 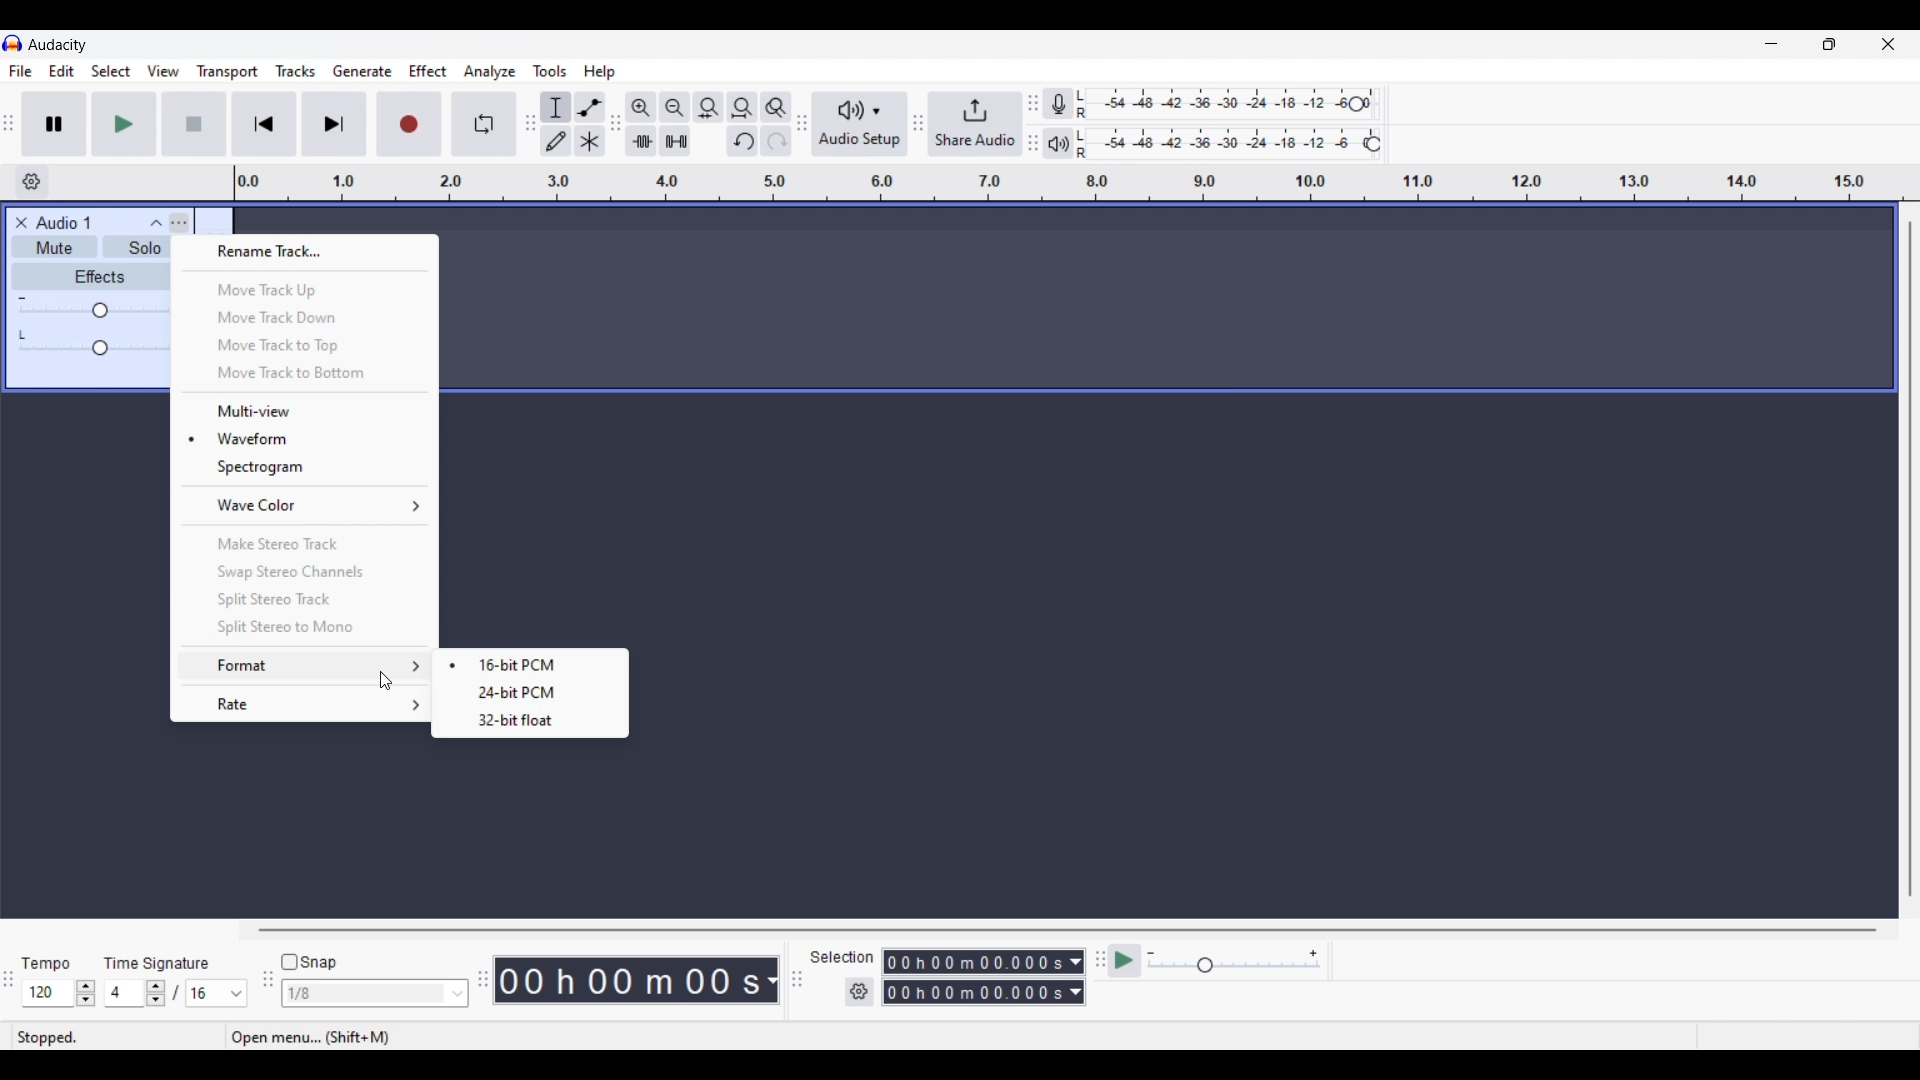 What do you see at coordinates (19, 222) in the screenshot?
I see `close` at bounding box center [19, 222].